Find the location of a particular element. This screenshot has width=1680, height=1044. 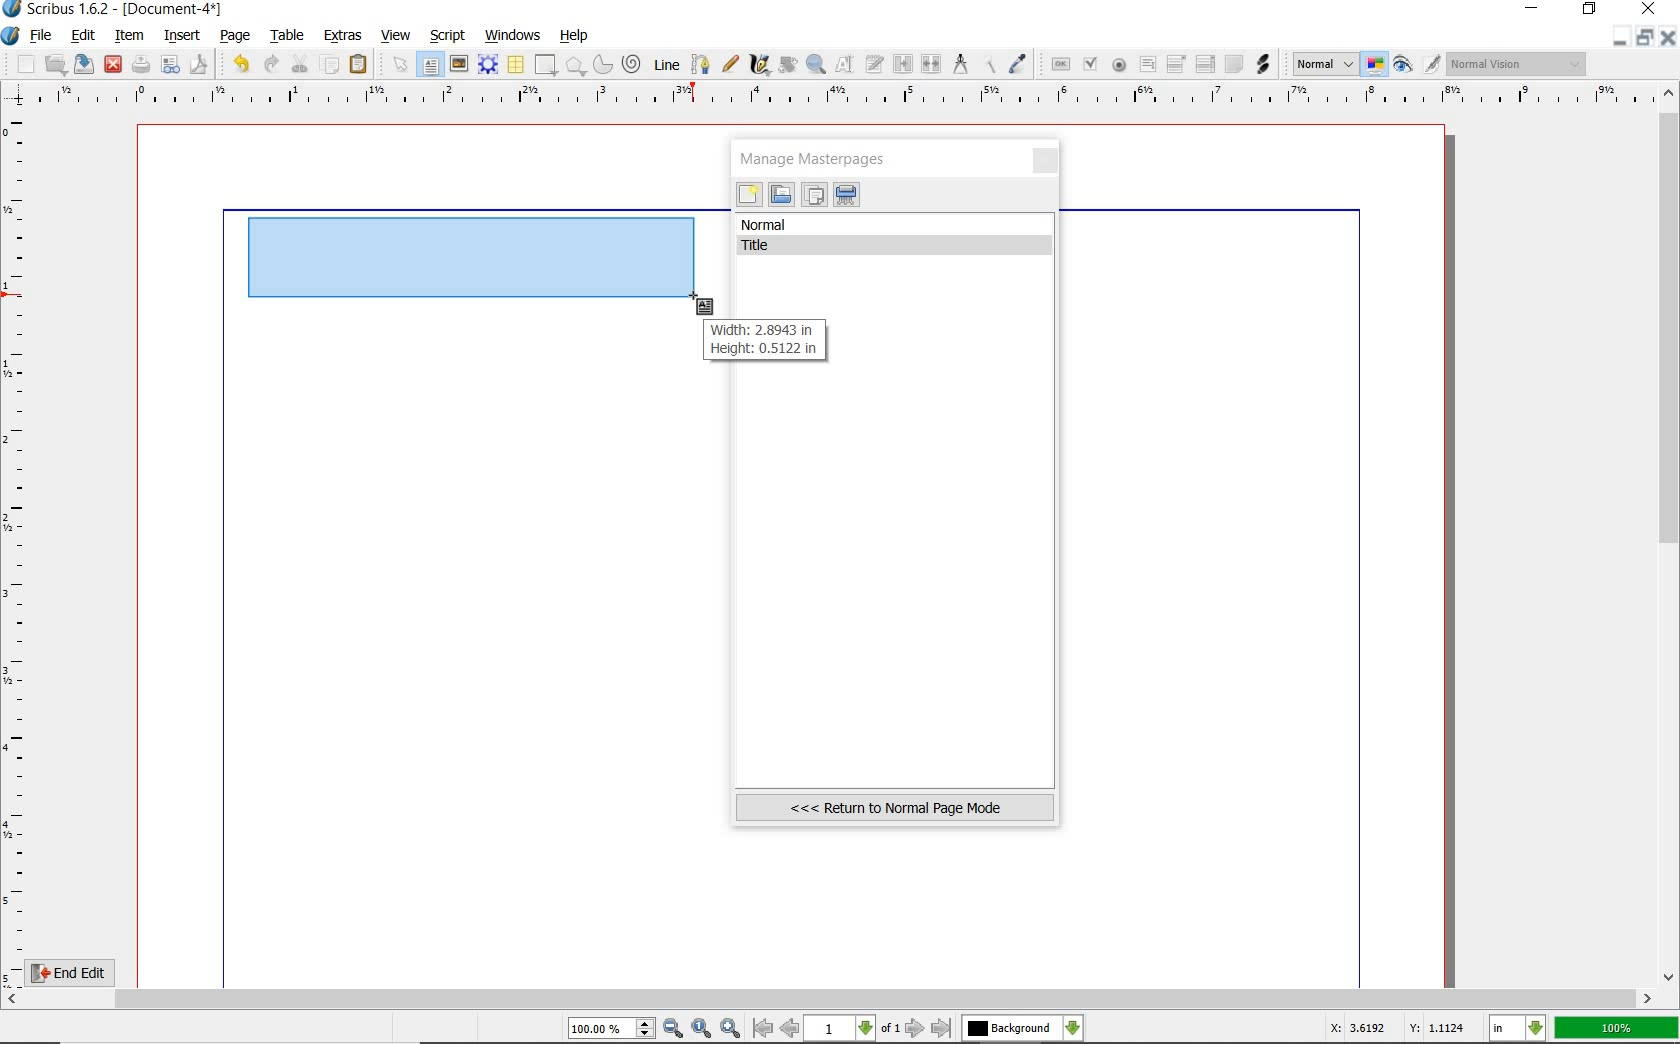

preview mode is located at coordinates (1418, 64).